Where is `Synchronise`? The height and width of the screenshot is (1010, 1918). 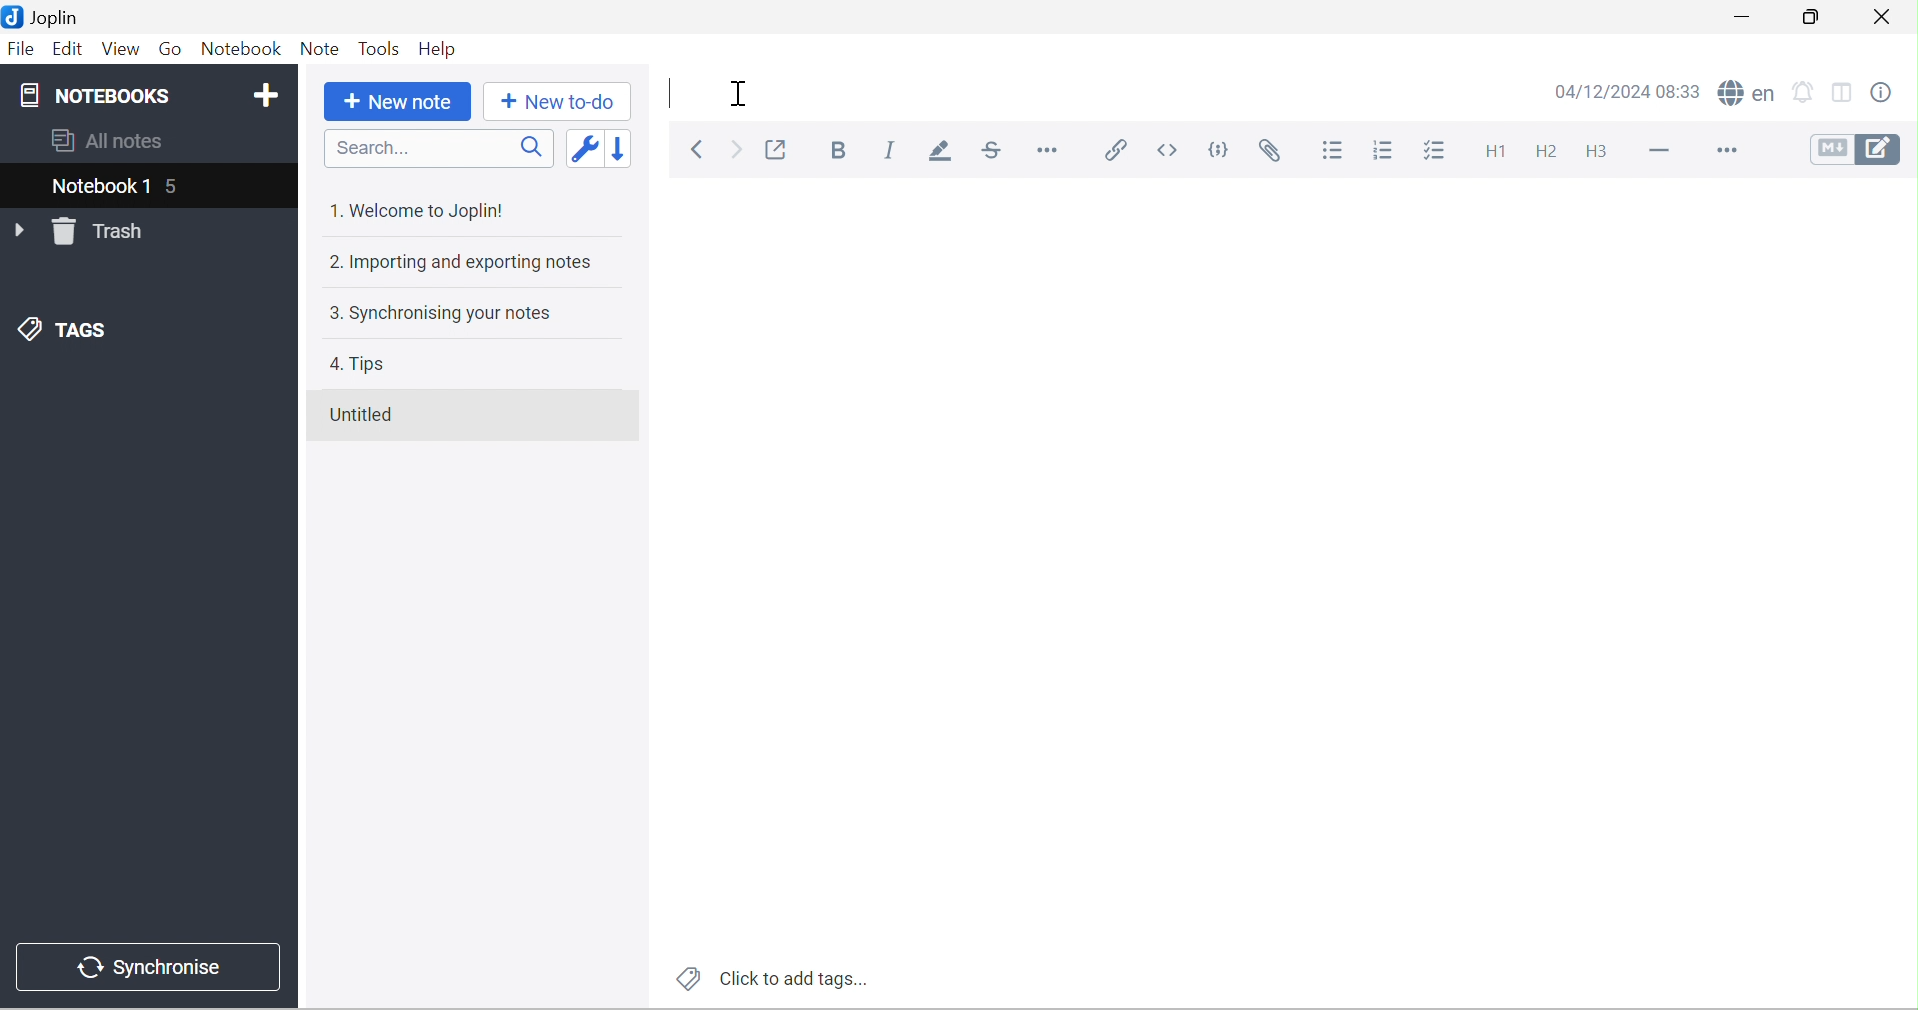 Synchronise is located at coordinates (148, 967).